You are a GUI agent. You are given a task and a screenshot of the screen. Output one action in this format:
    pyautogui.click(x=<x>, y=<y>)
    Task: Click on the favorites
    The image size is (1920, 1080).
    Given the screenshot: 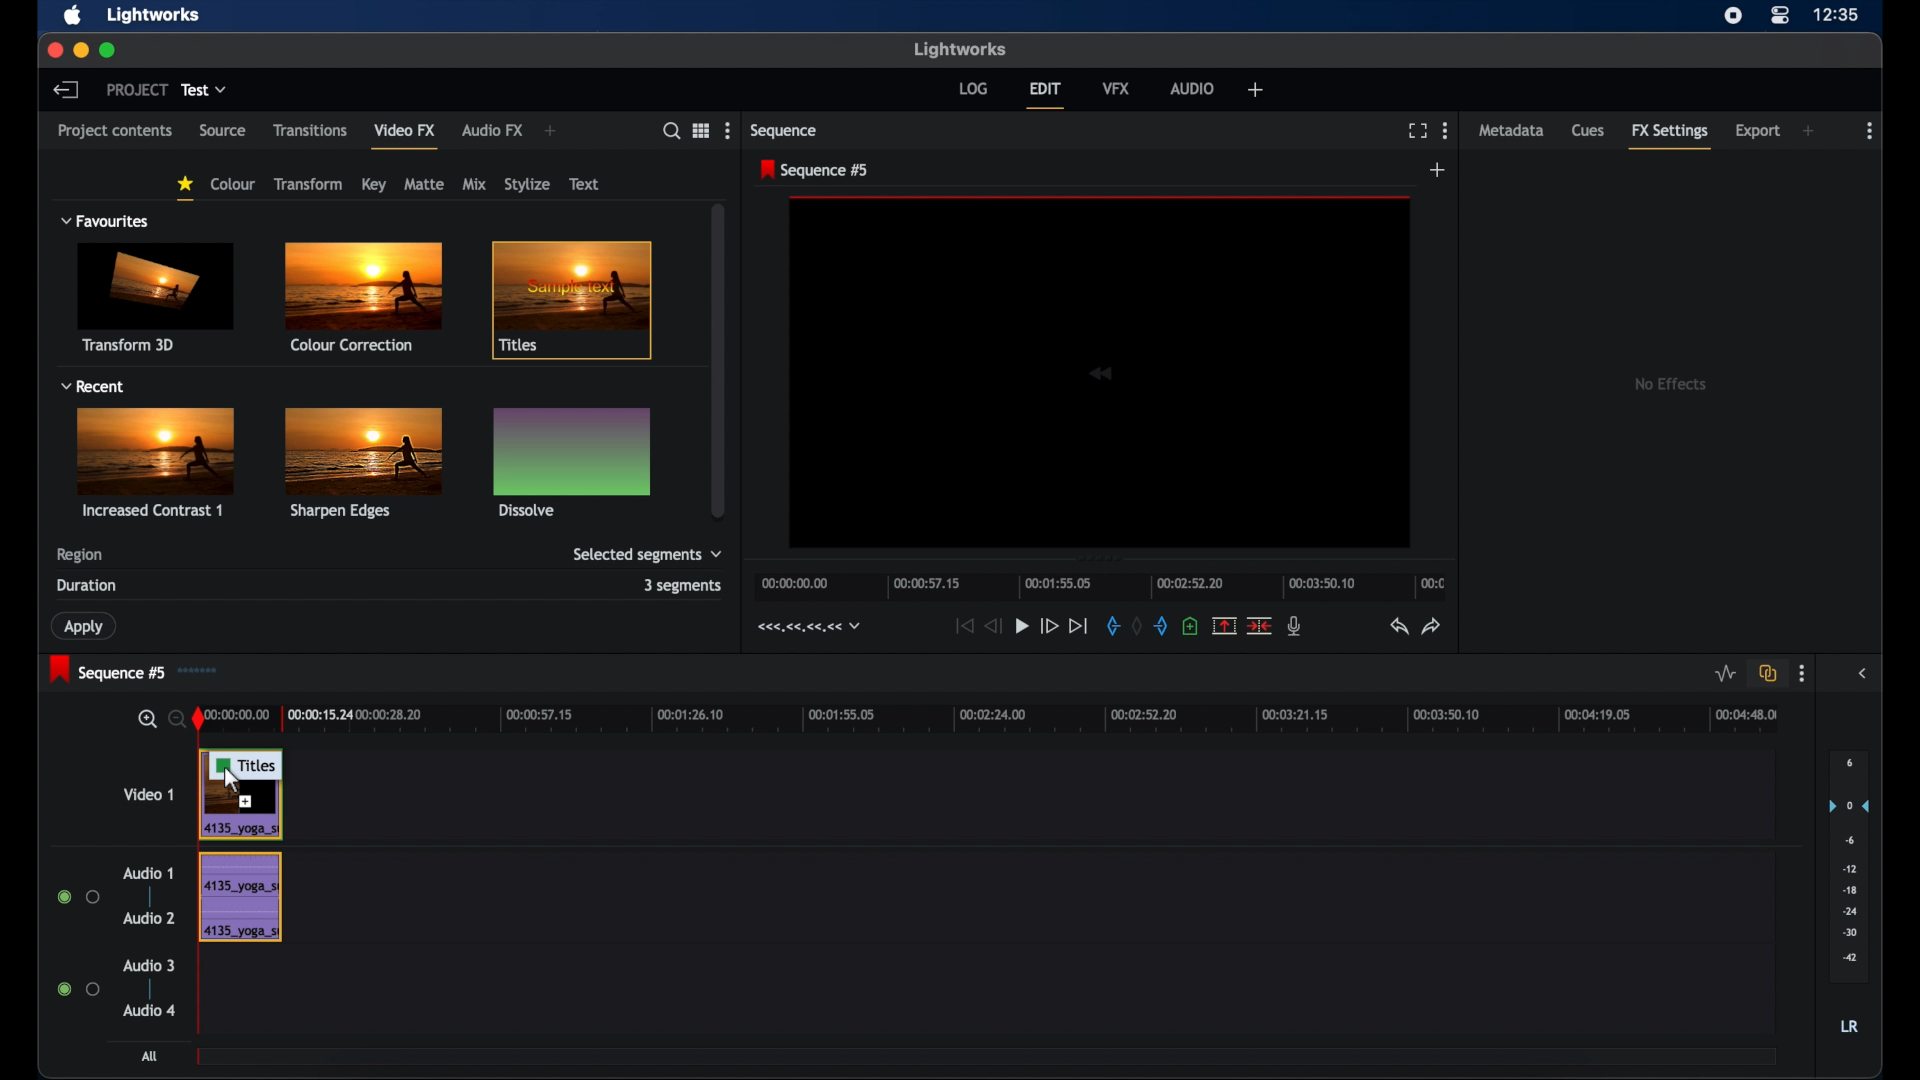 What is the action you would take?
    pyautogui.click(x=185, y=188)
    